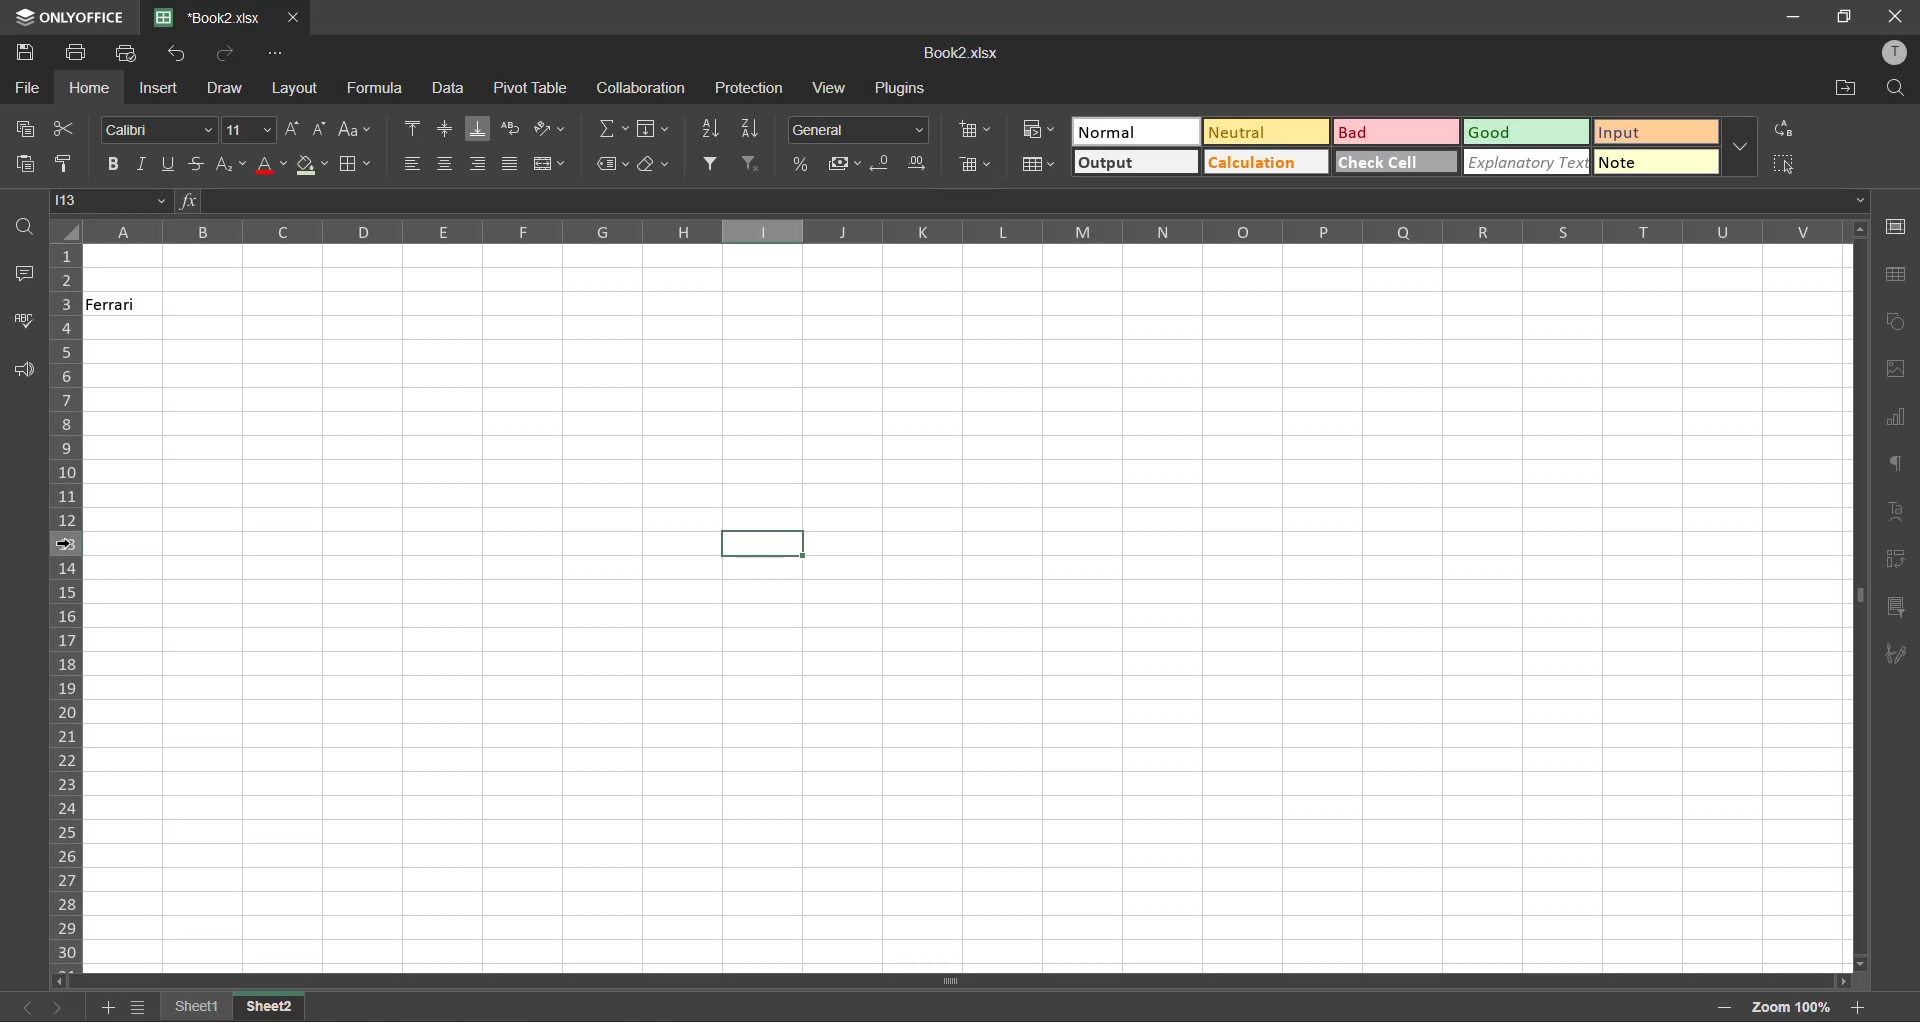 Image resolution: width=1920 pixels, height=1022 pixels. What do you see at coordinates (57, 1007) in the screenshot?
I see `next` at bounding box center [57, 1007].